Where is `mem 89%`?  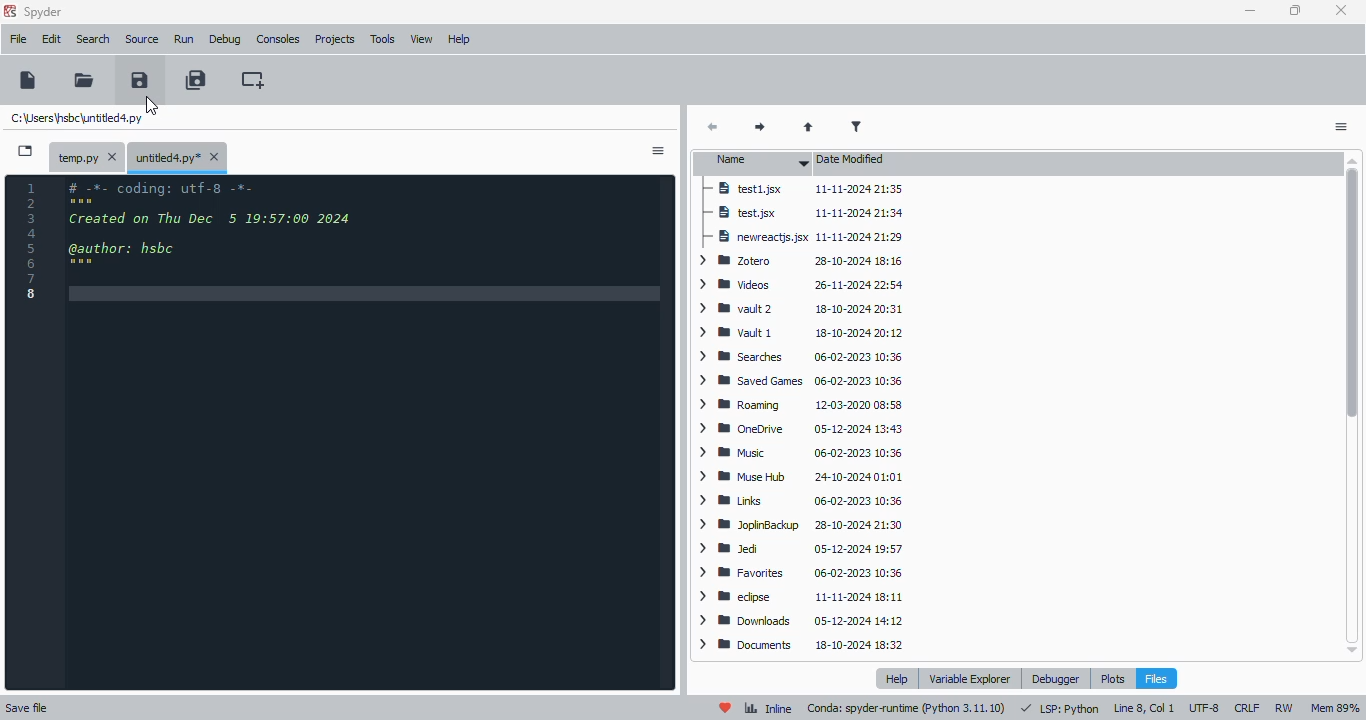 mem 89% is located at coordinates (1335, 708).